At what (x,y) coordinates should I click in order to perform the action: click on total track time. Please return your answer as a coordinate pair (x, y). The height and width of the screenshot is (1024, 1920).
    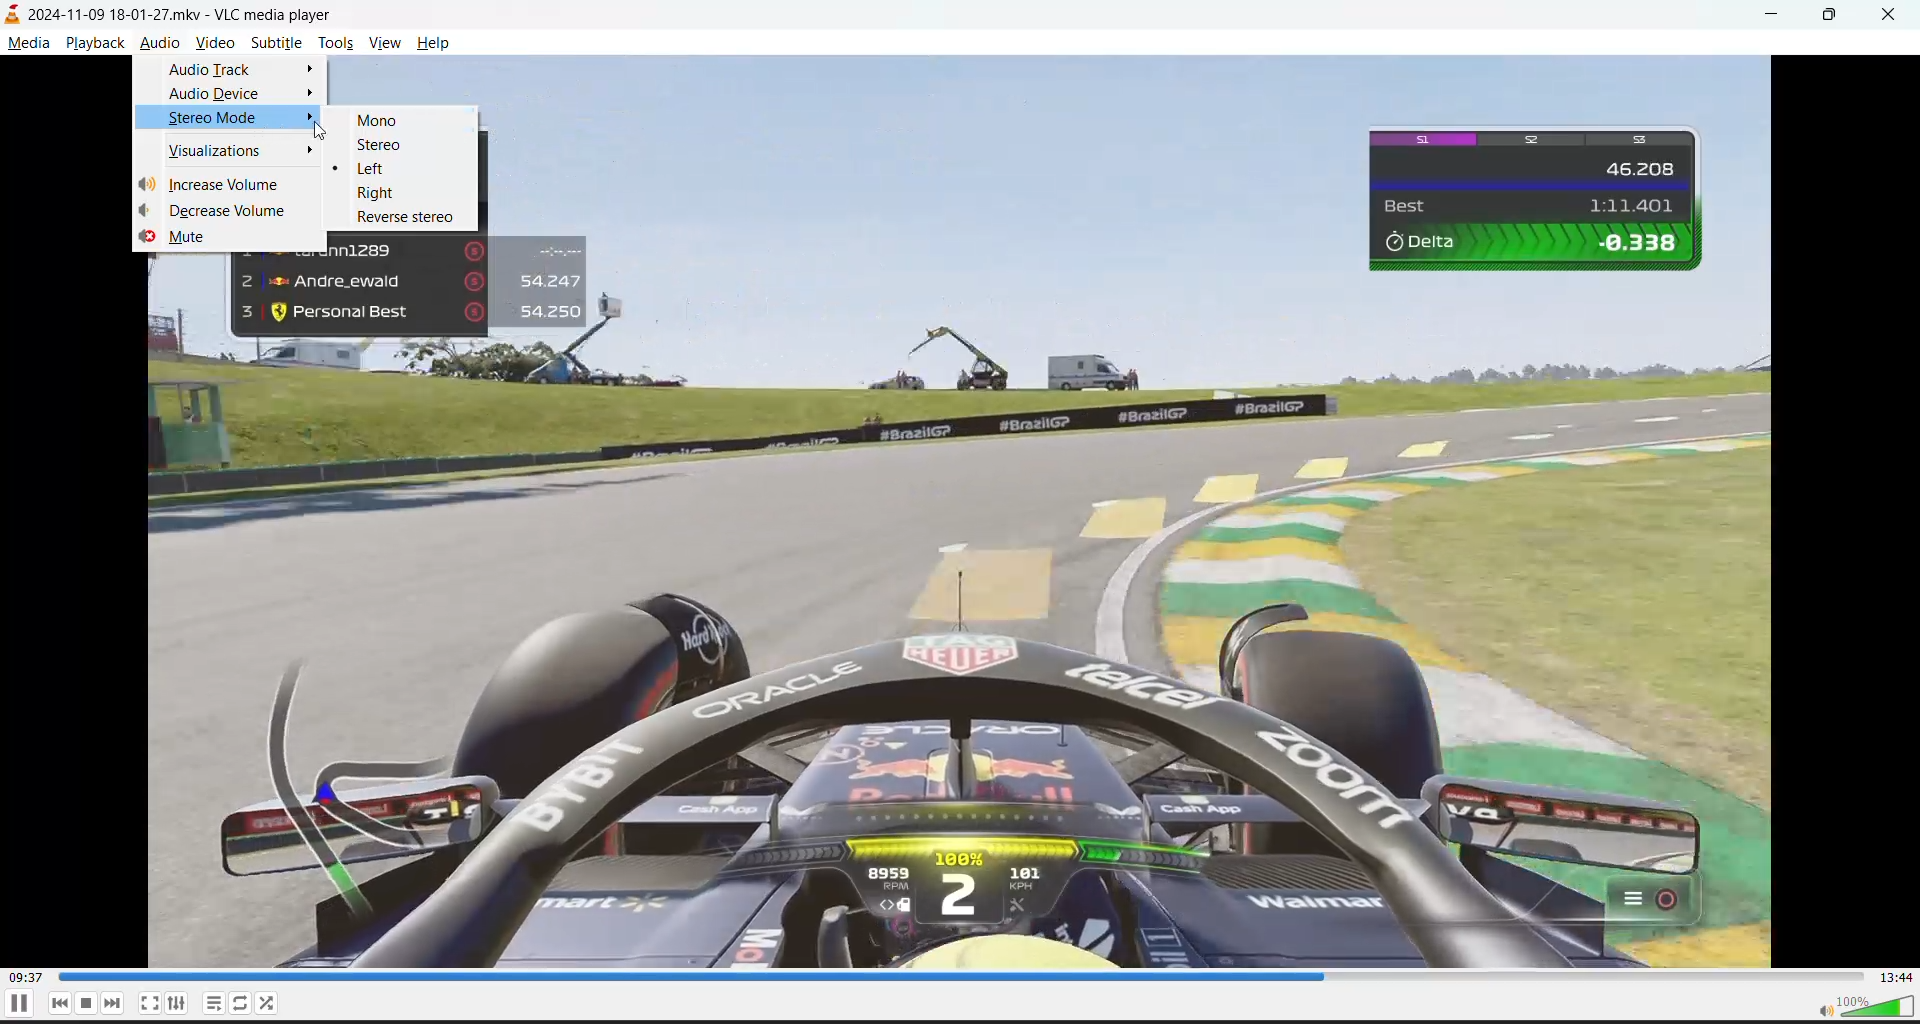
    Looking at the image, I should click on (1898, 977).